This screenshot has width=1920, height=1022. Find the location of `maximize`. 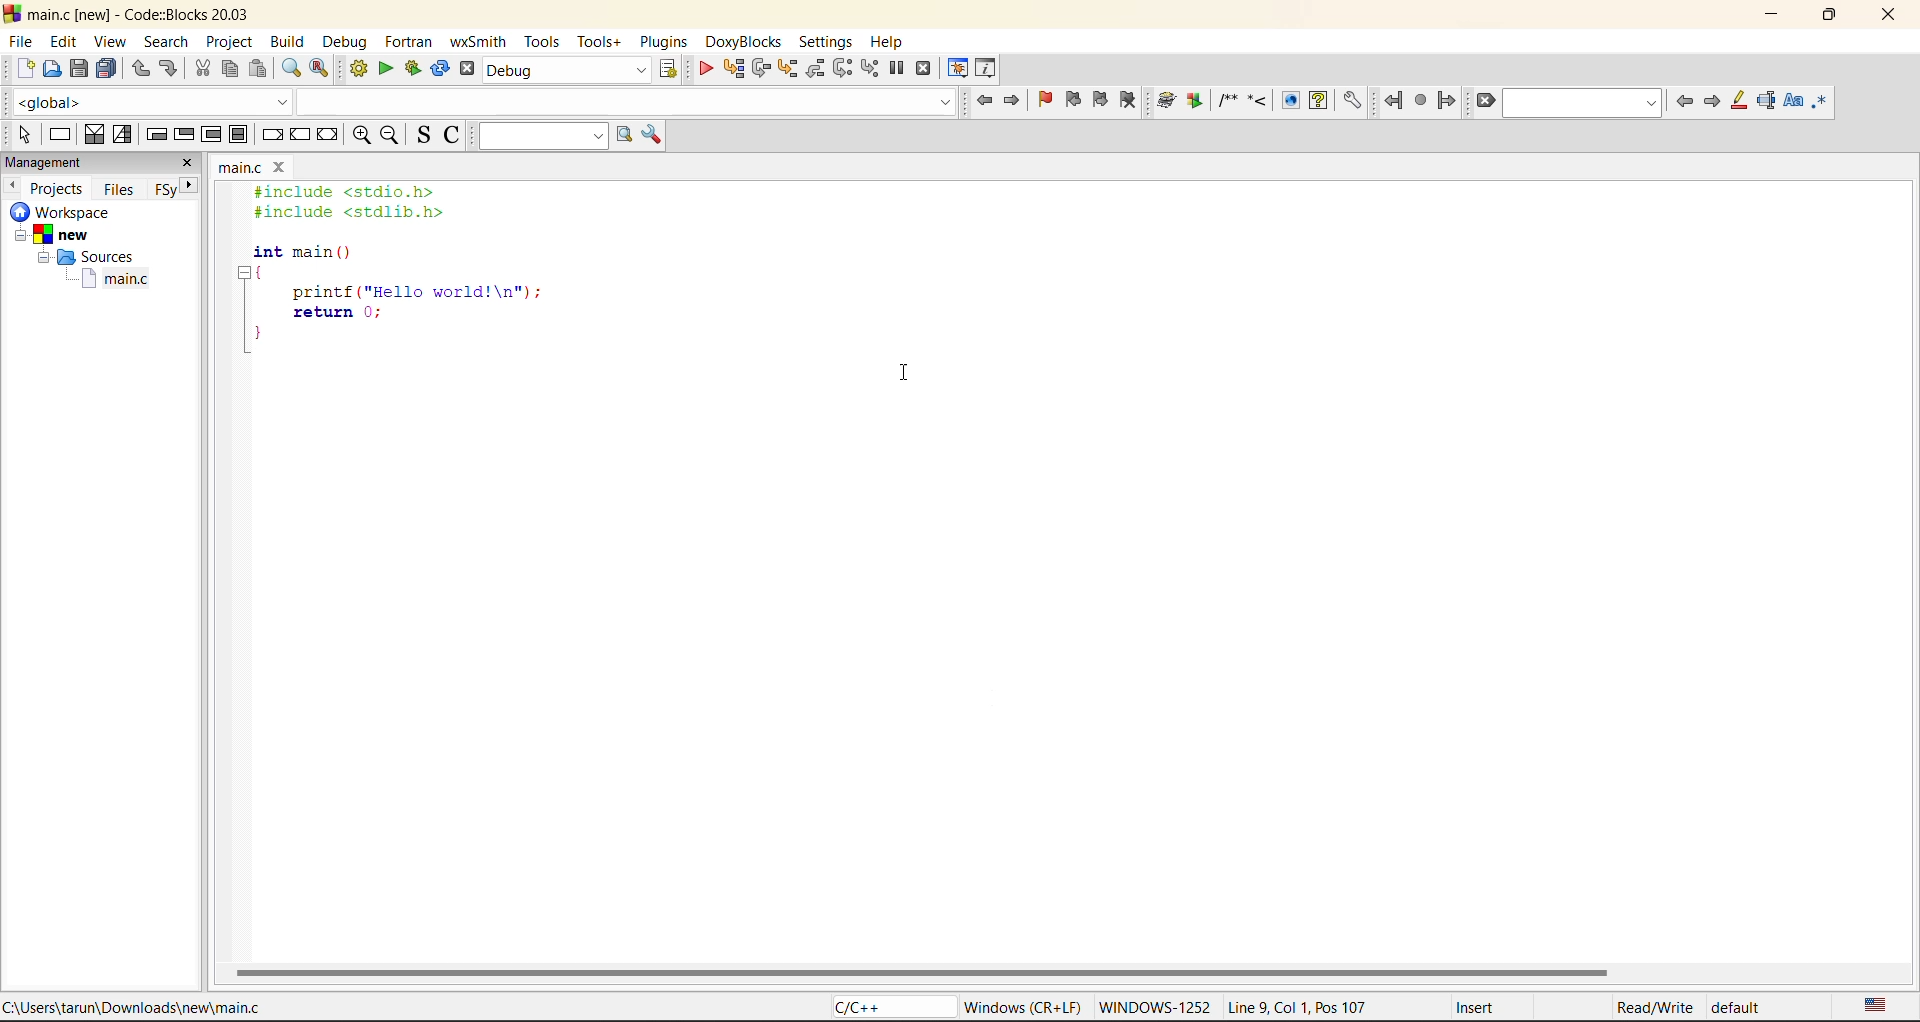

maximize is located at coordinates (1834, 18).